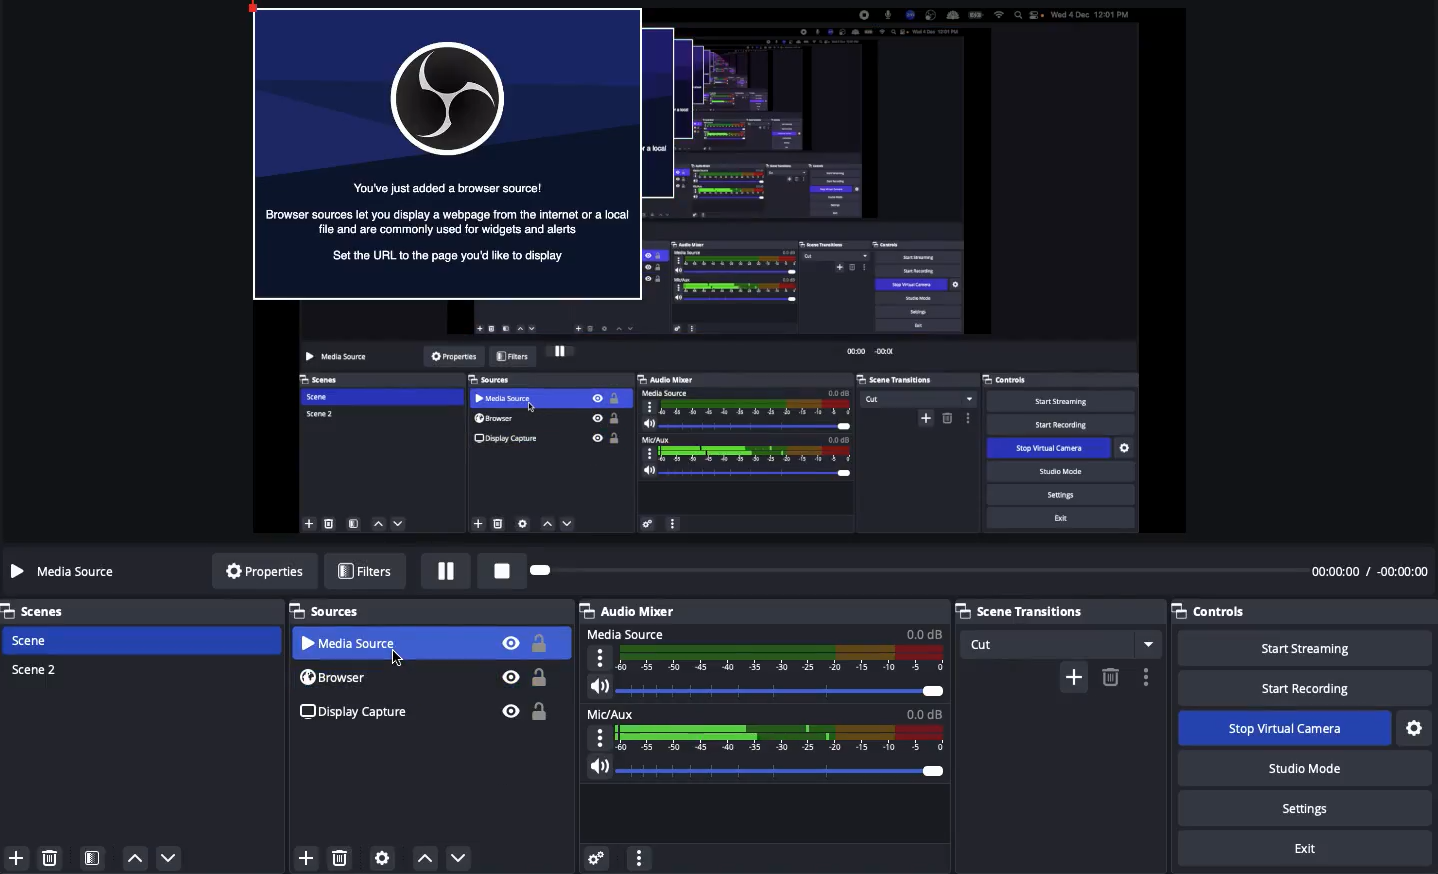 This screenshot has width=1438, height=874. What do you see at coordinates (642, 857) in the screenshot?
I see `more option` at bounding box center [642, 857].